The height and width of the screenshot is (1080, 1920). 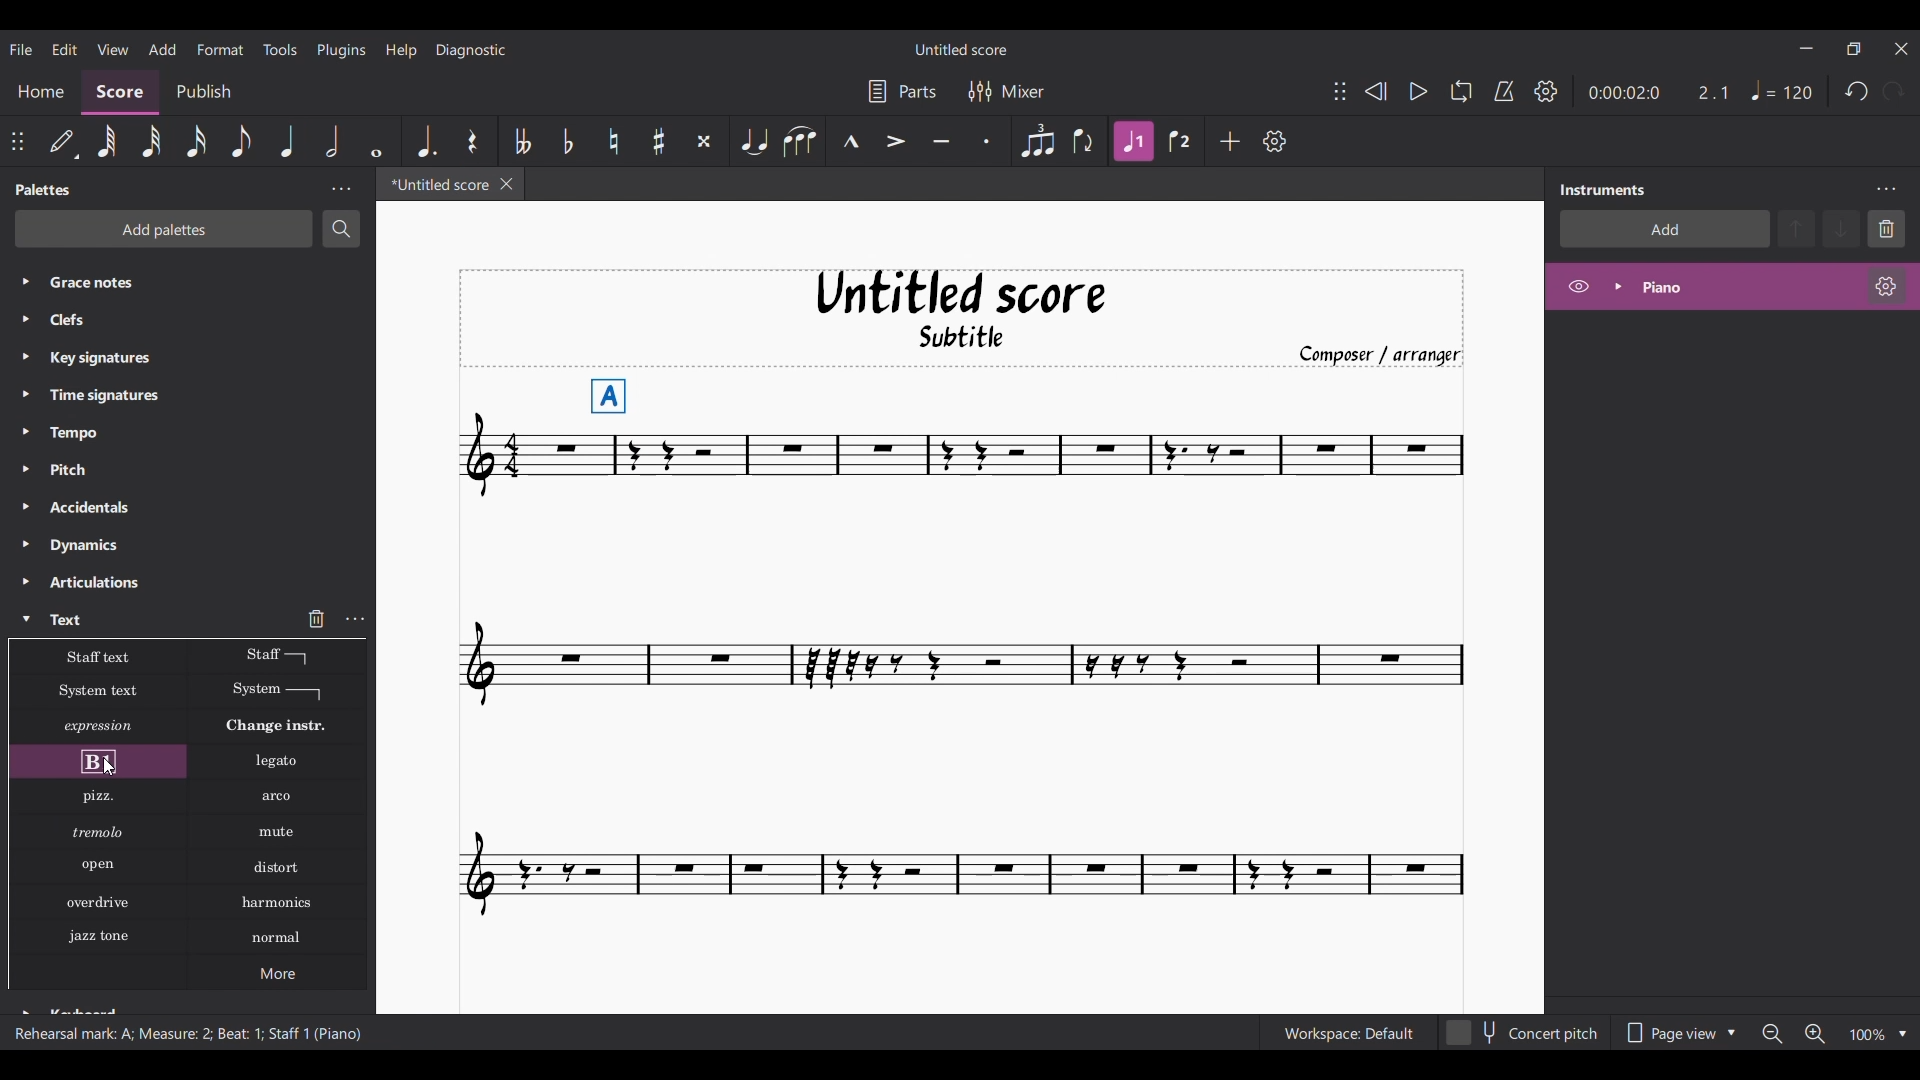 I want to click on Slur, so click(x=800, y=141).